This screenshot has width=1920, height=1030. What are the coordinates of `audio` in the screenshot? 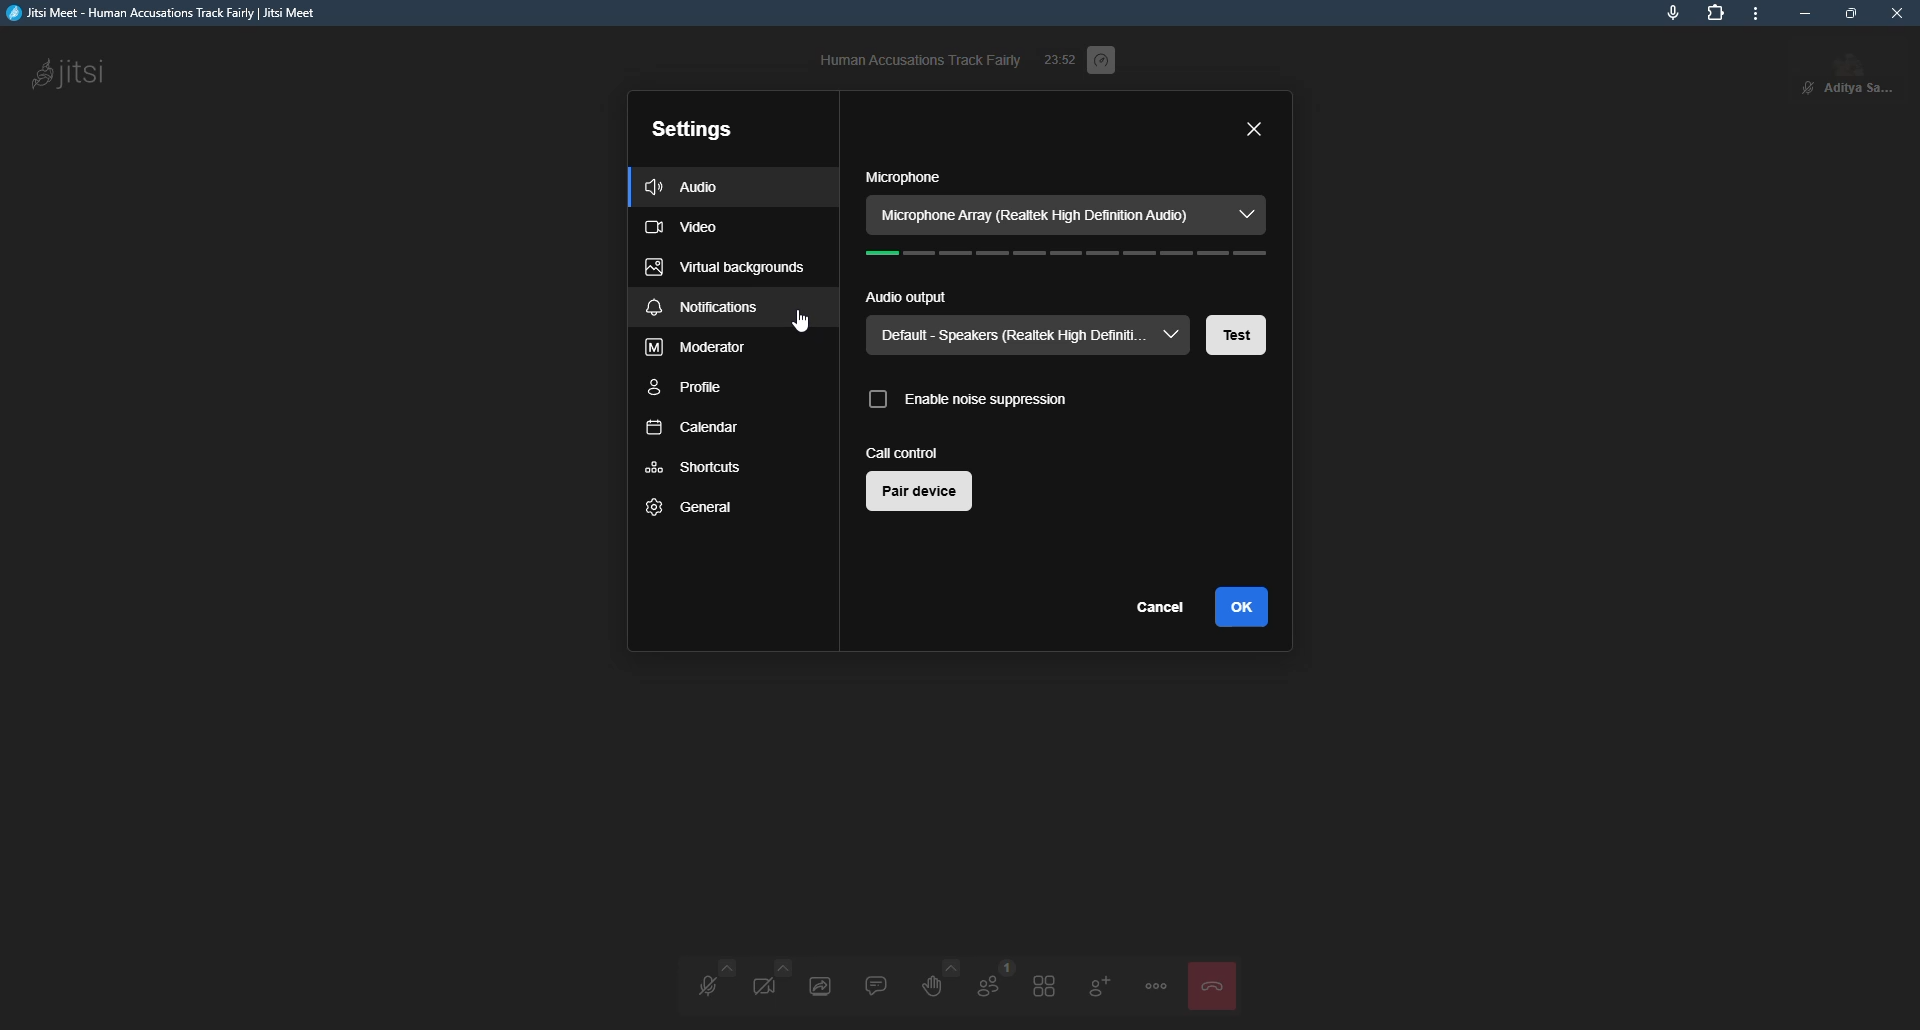 It's located at (681, 188).